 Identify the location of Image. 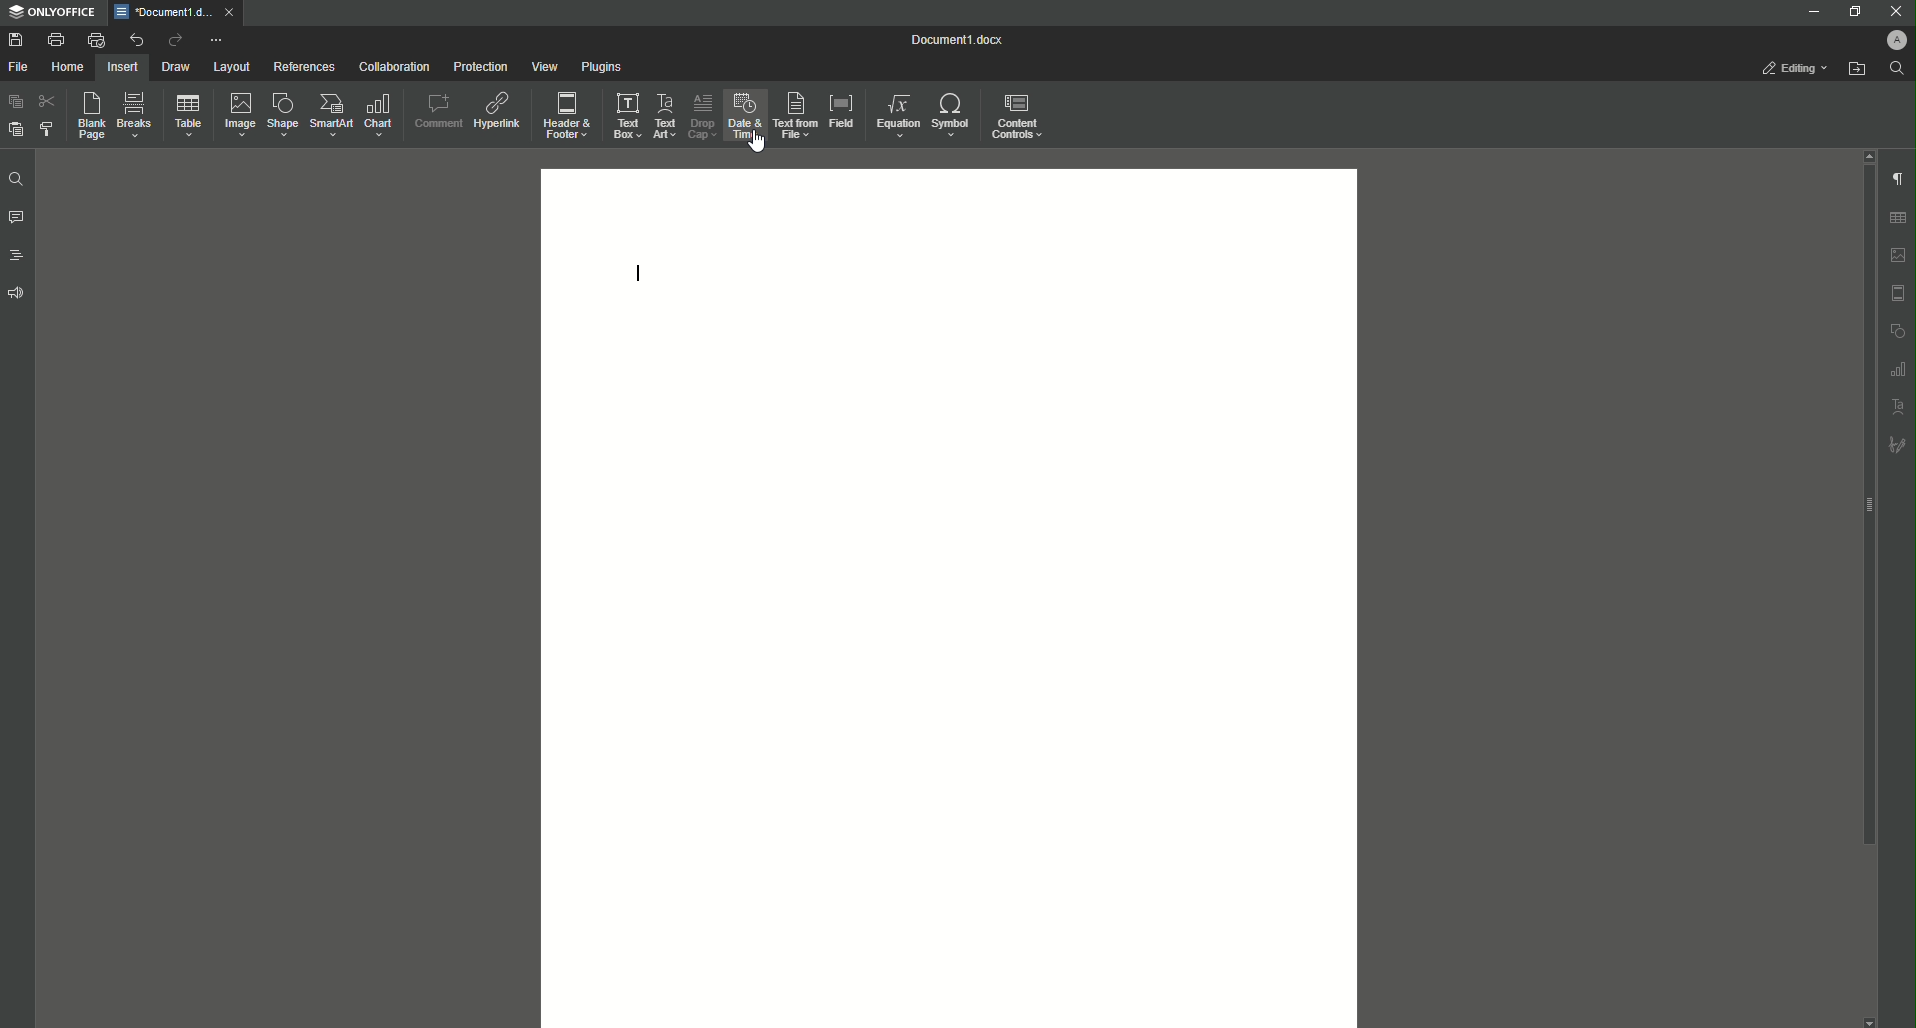
(235, 114).